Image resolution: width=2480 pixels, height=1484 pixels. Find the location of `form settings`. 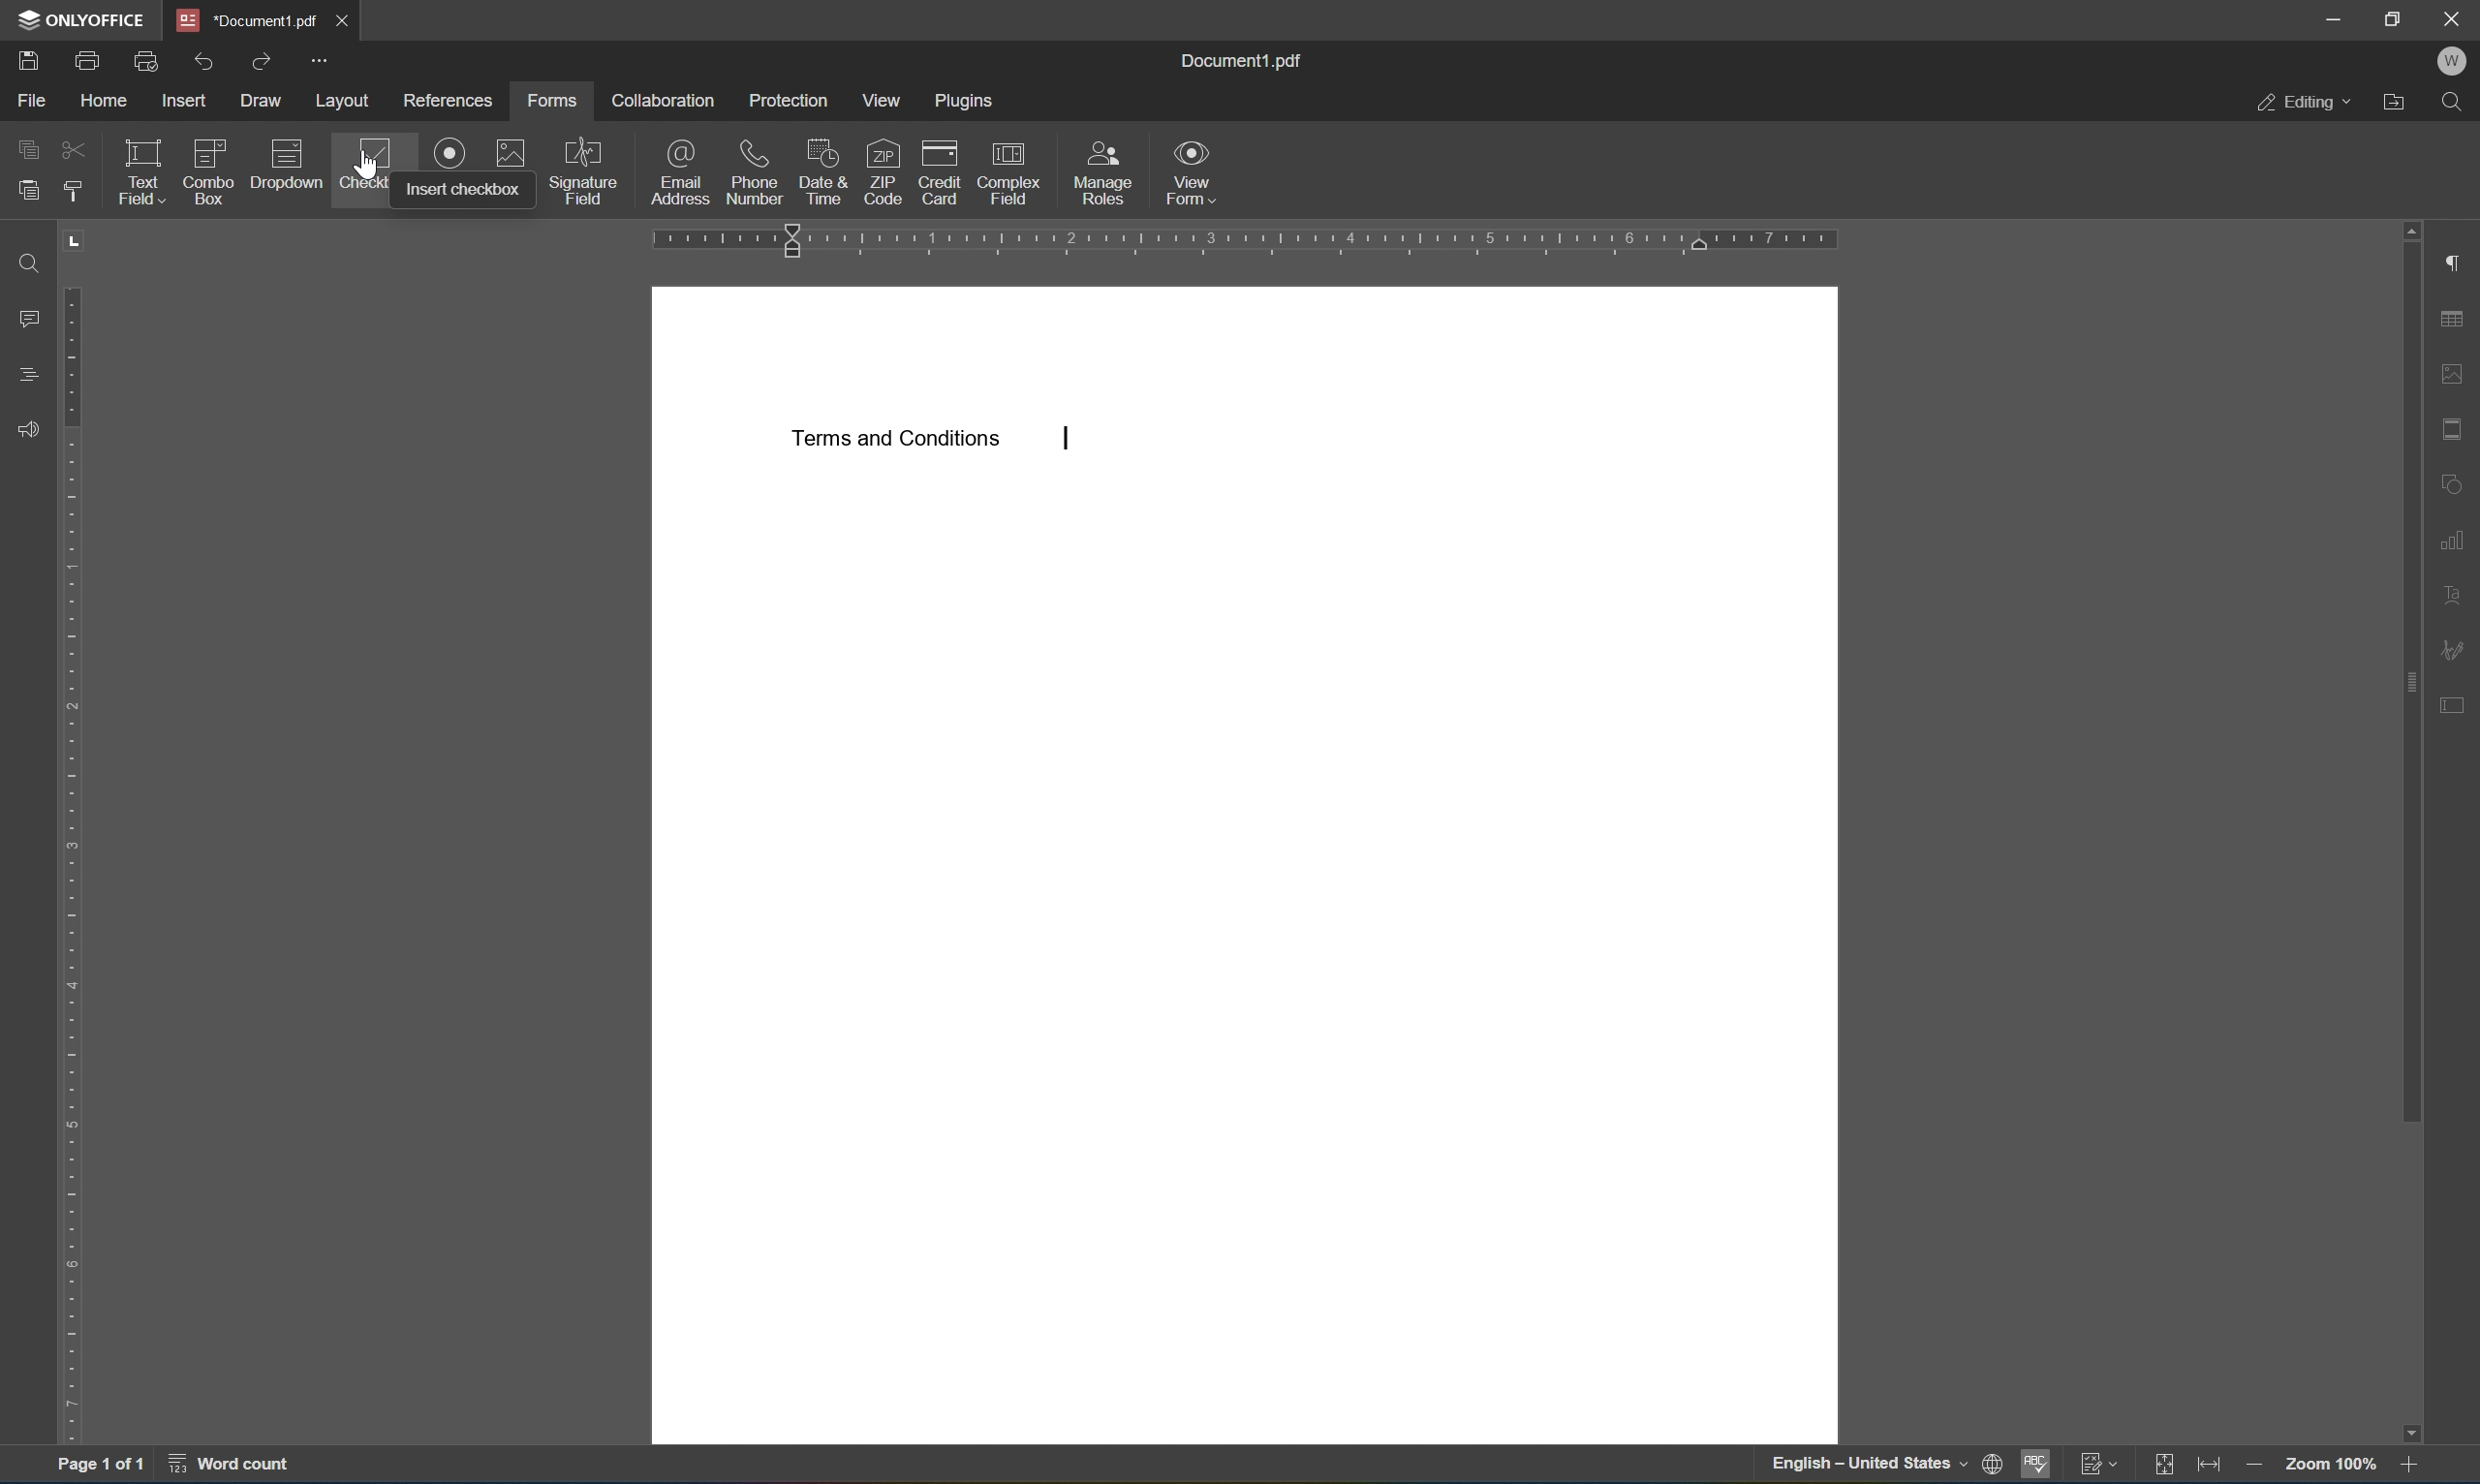

form settings is located at coordinates (2452, 711).